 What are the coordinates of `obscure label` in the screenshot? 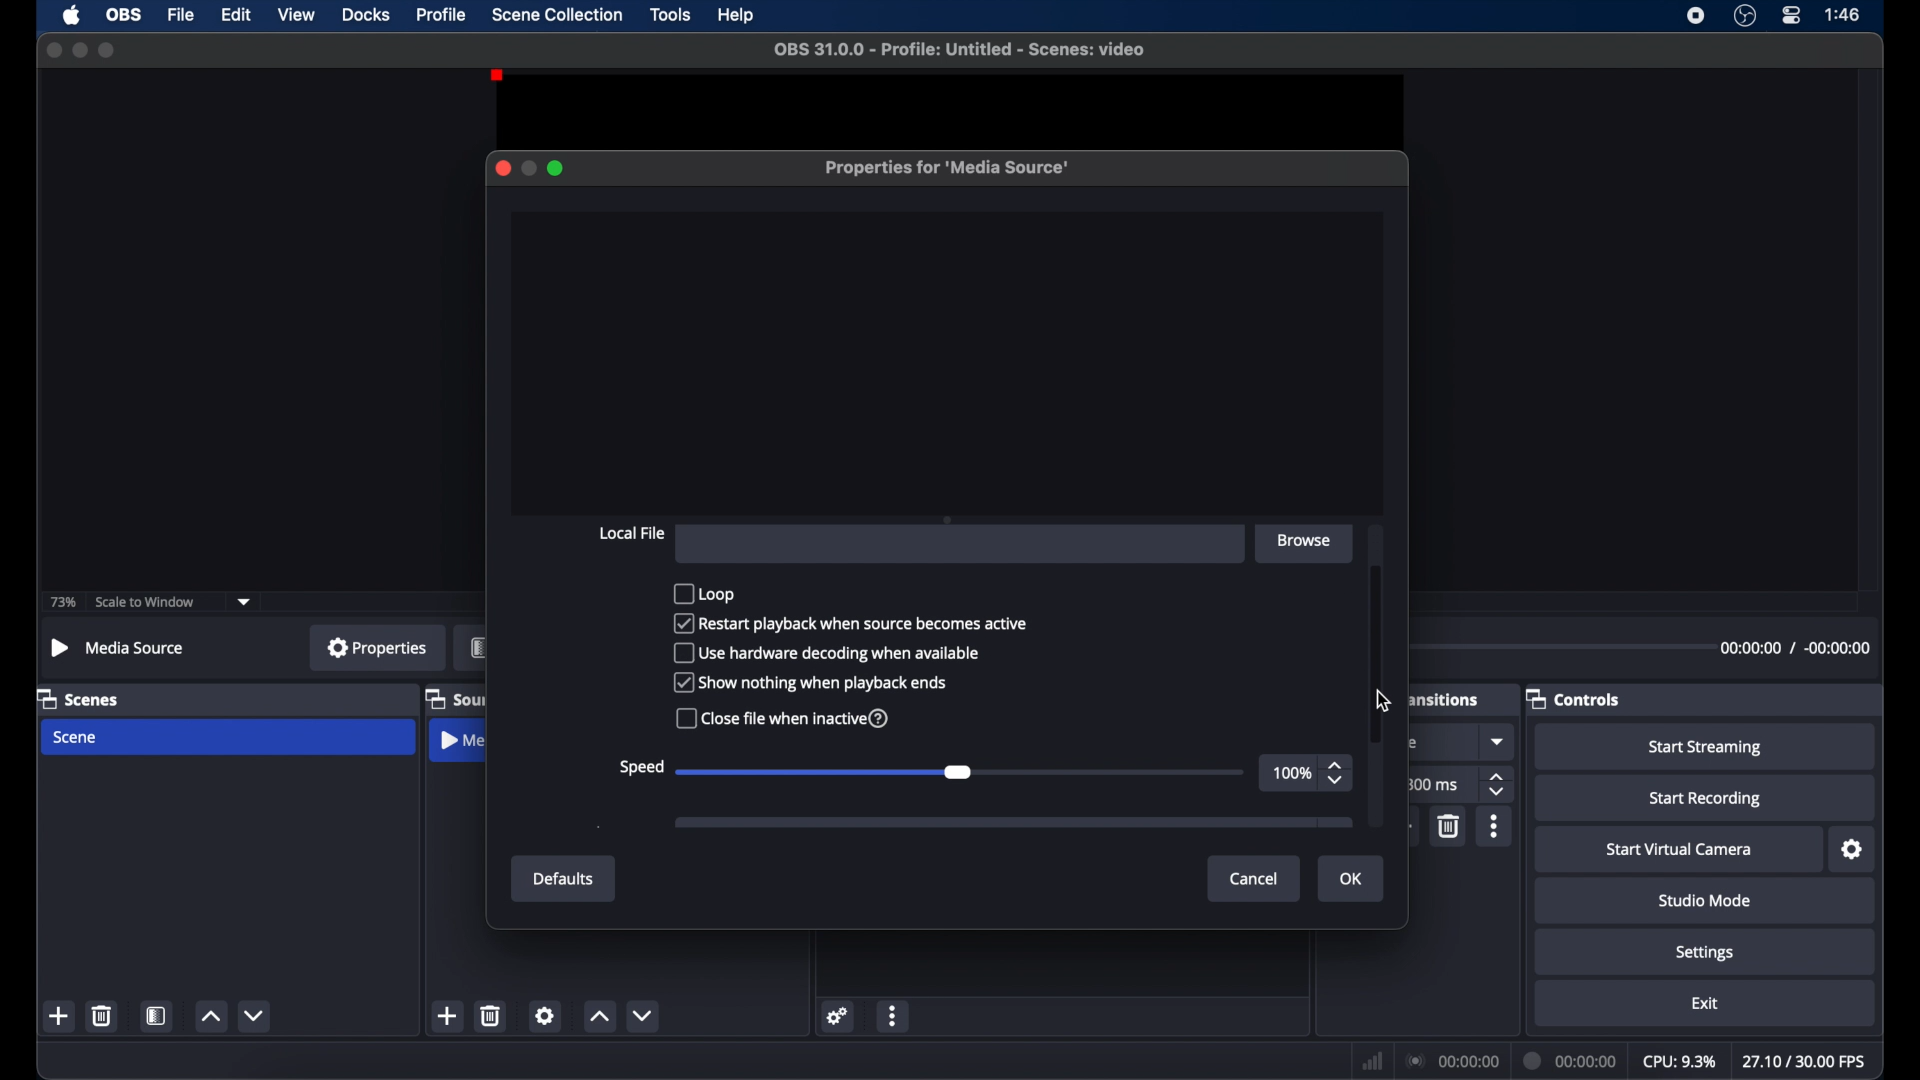 It's located at (457, 740).